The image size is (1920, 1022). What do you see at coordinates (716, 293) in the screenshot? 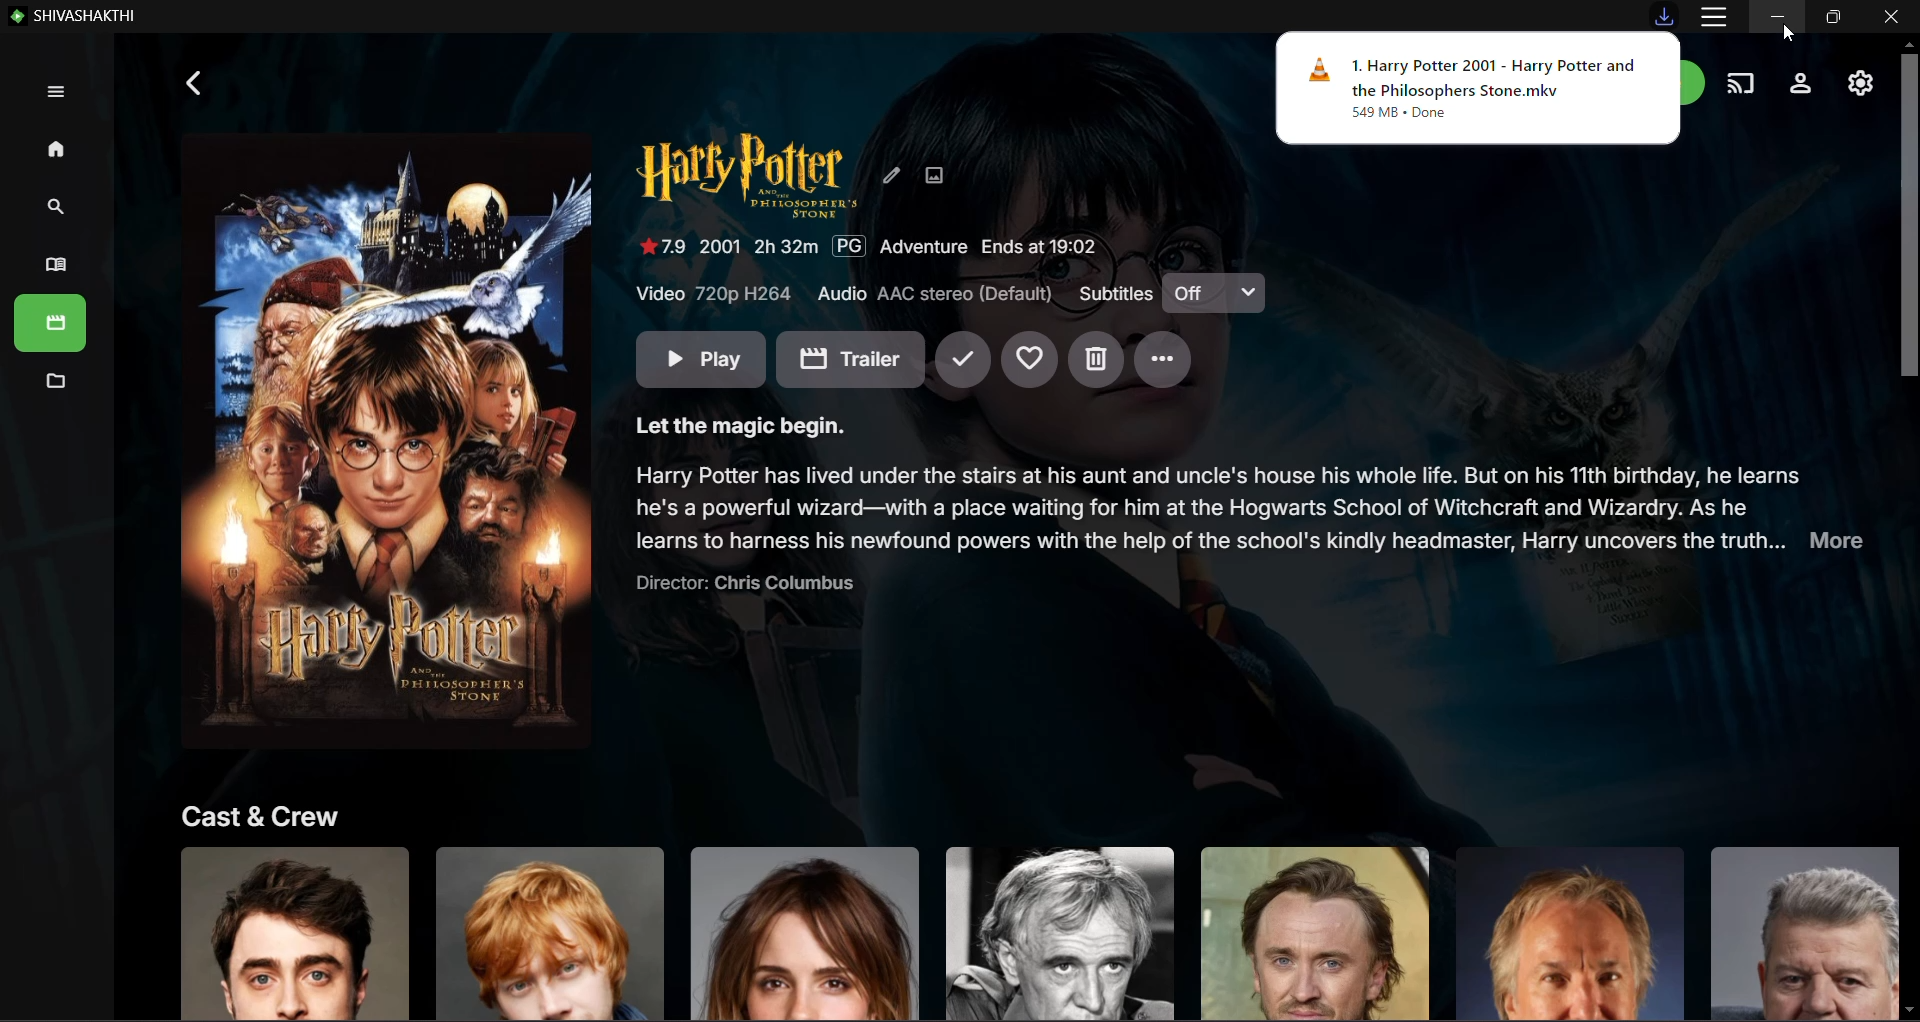
I see `Video Quality` at bounding box center [716, 293].